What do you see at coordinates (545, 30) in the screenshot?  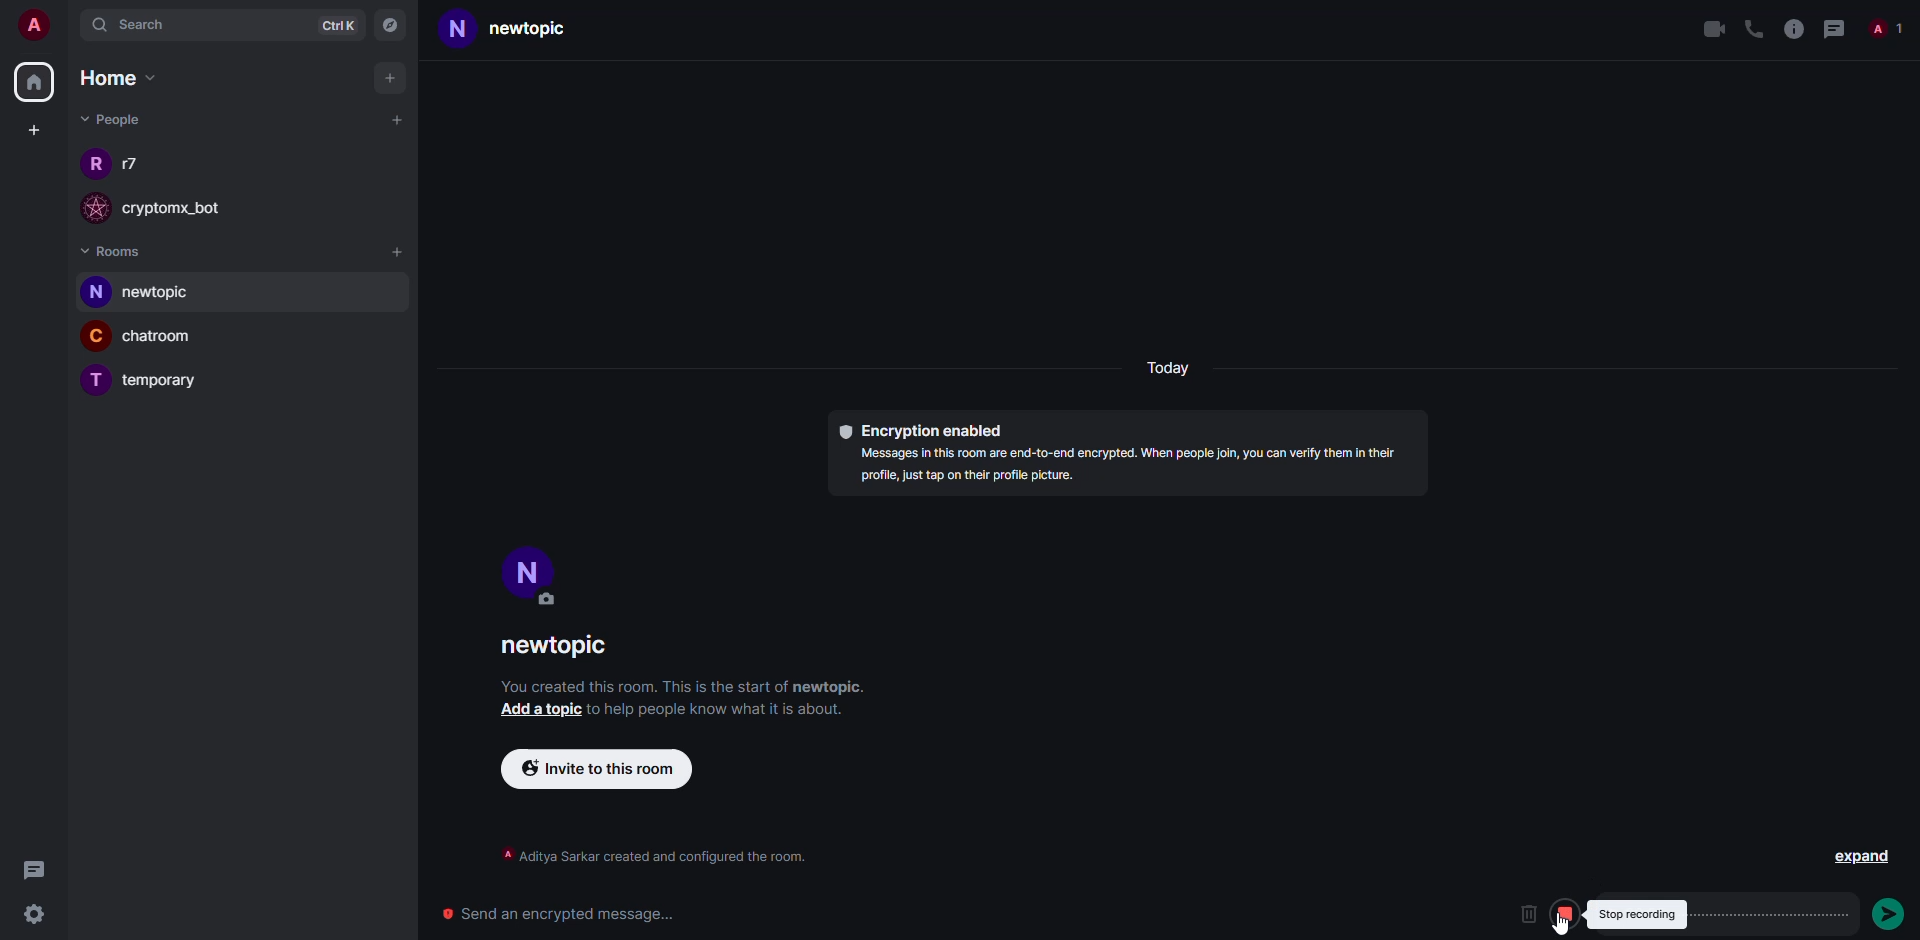 I see `room` at bounding box center [545, 30].